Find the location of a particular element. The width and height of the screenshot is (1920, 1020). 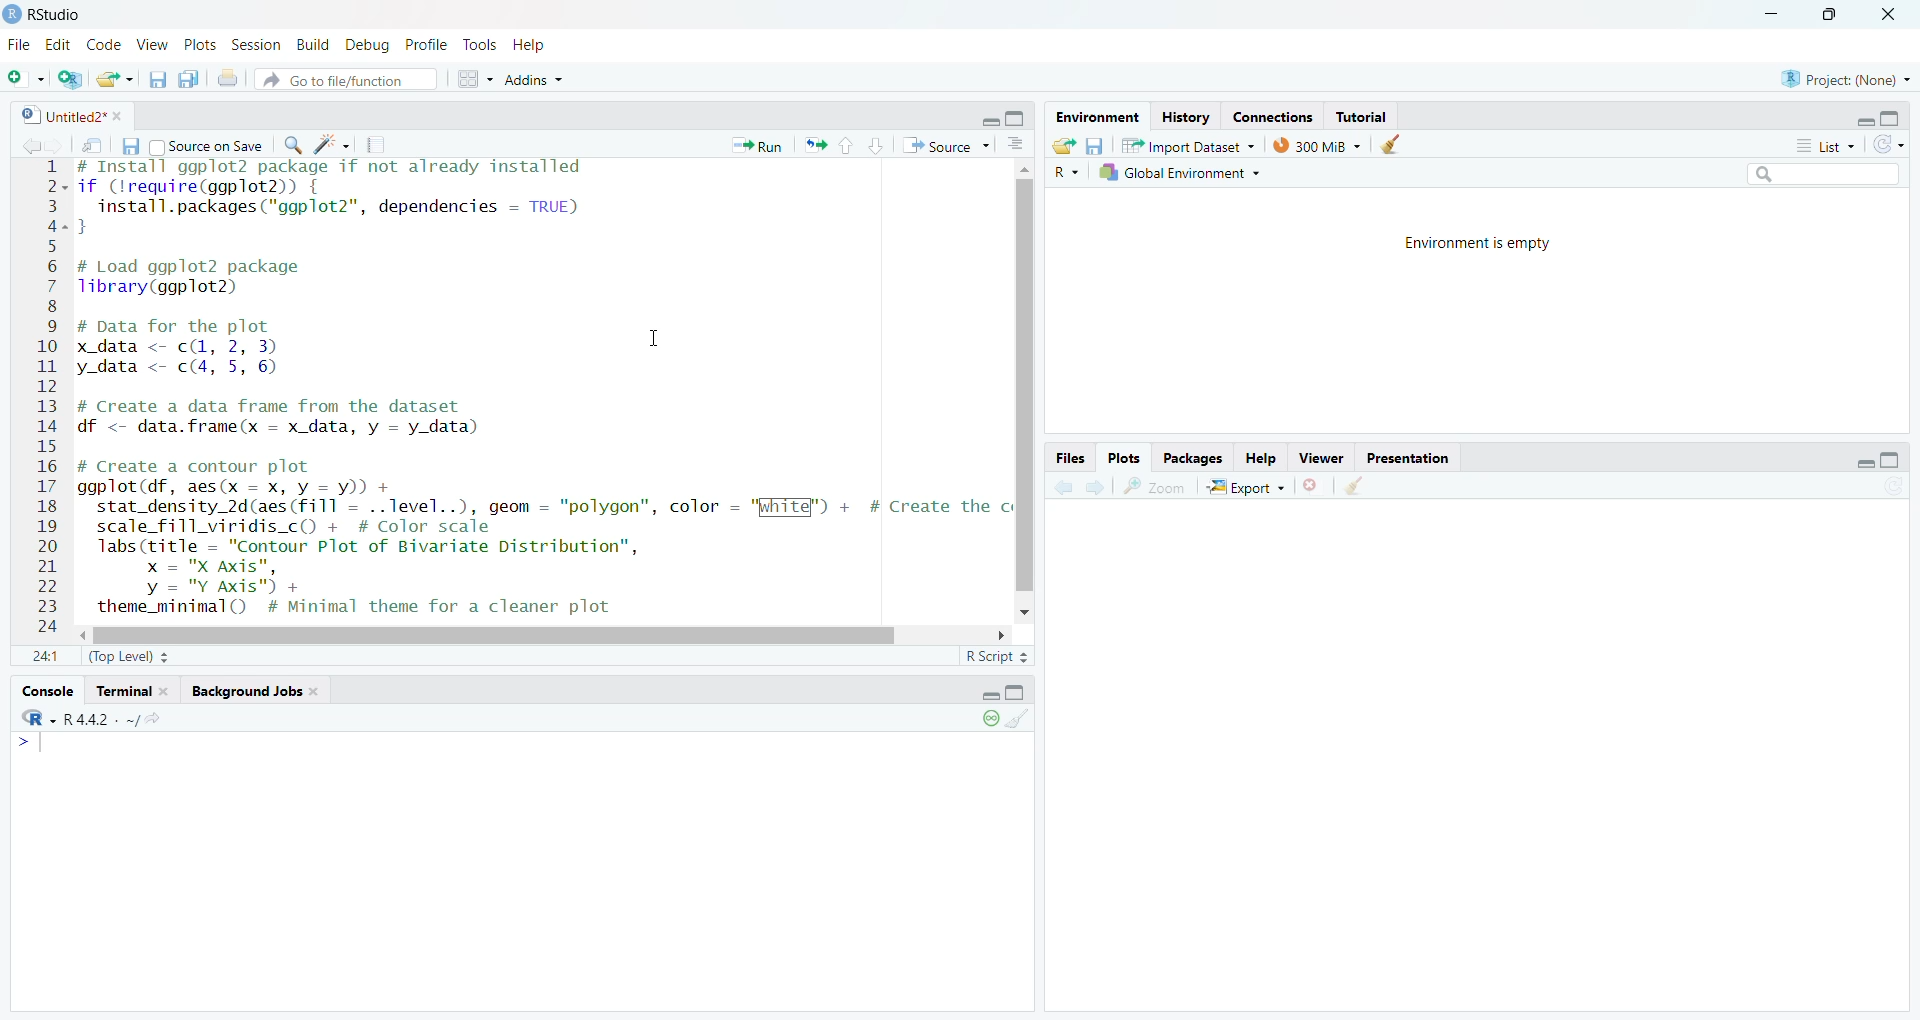

300 MB  is located at coordinates (1319, 145).